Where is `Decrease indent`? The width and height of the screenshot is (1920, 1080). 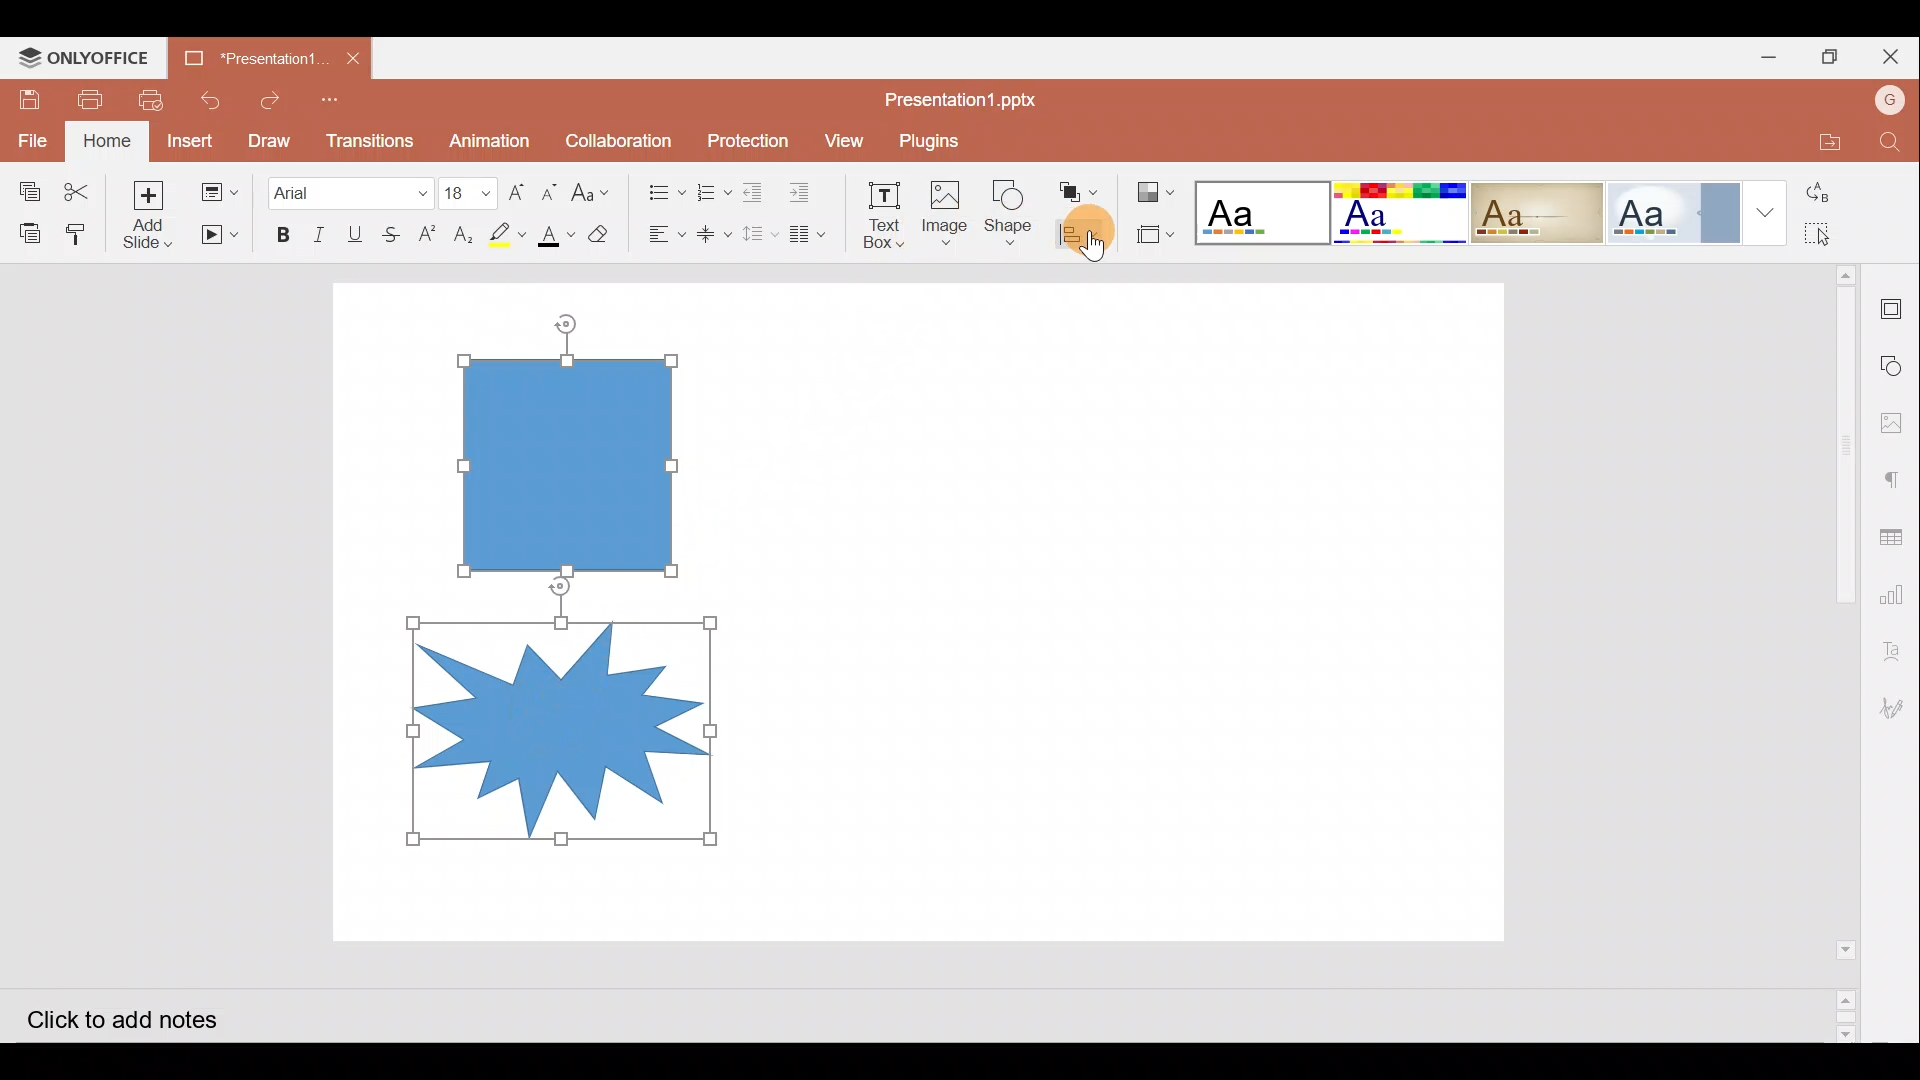 Decrease indent is located at coordinates (756, 189).